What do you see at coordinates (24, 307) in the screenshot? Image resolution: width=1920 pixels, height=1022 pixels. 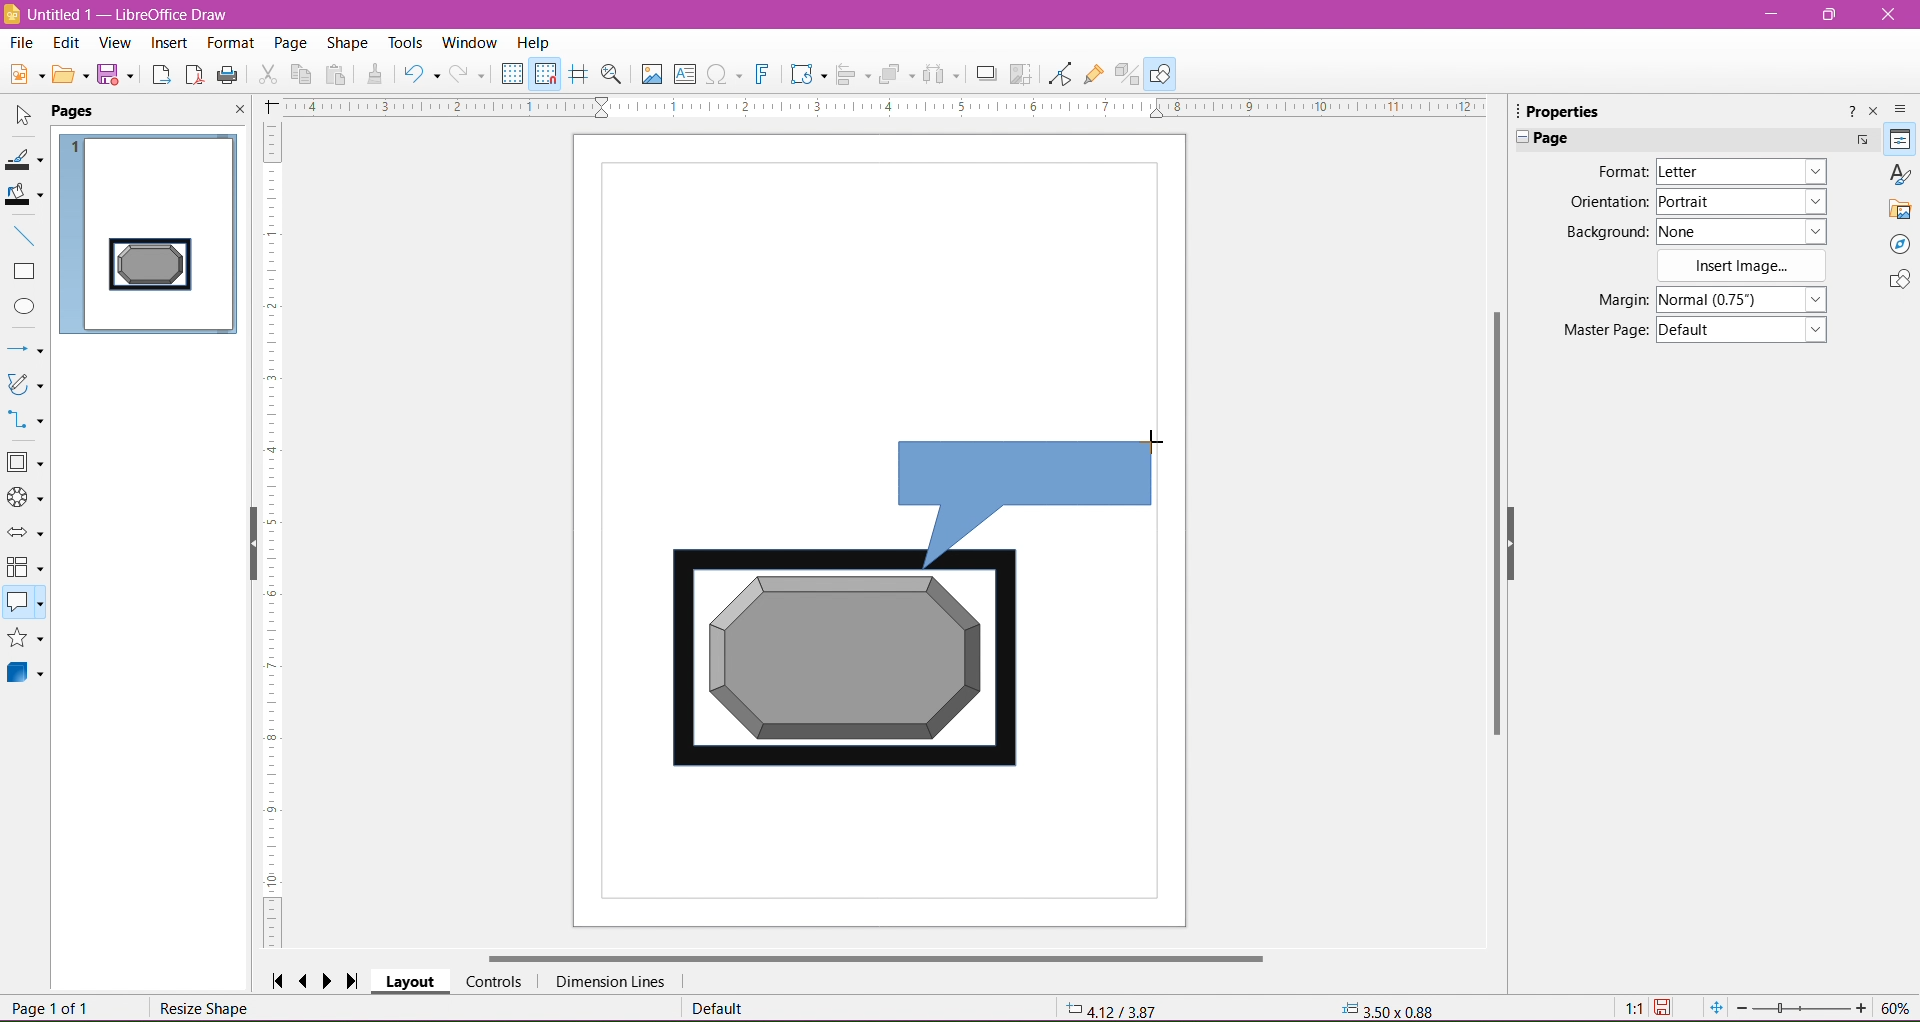 I see `Elipse` at bounding box center [24, 307].